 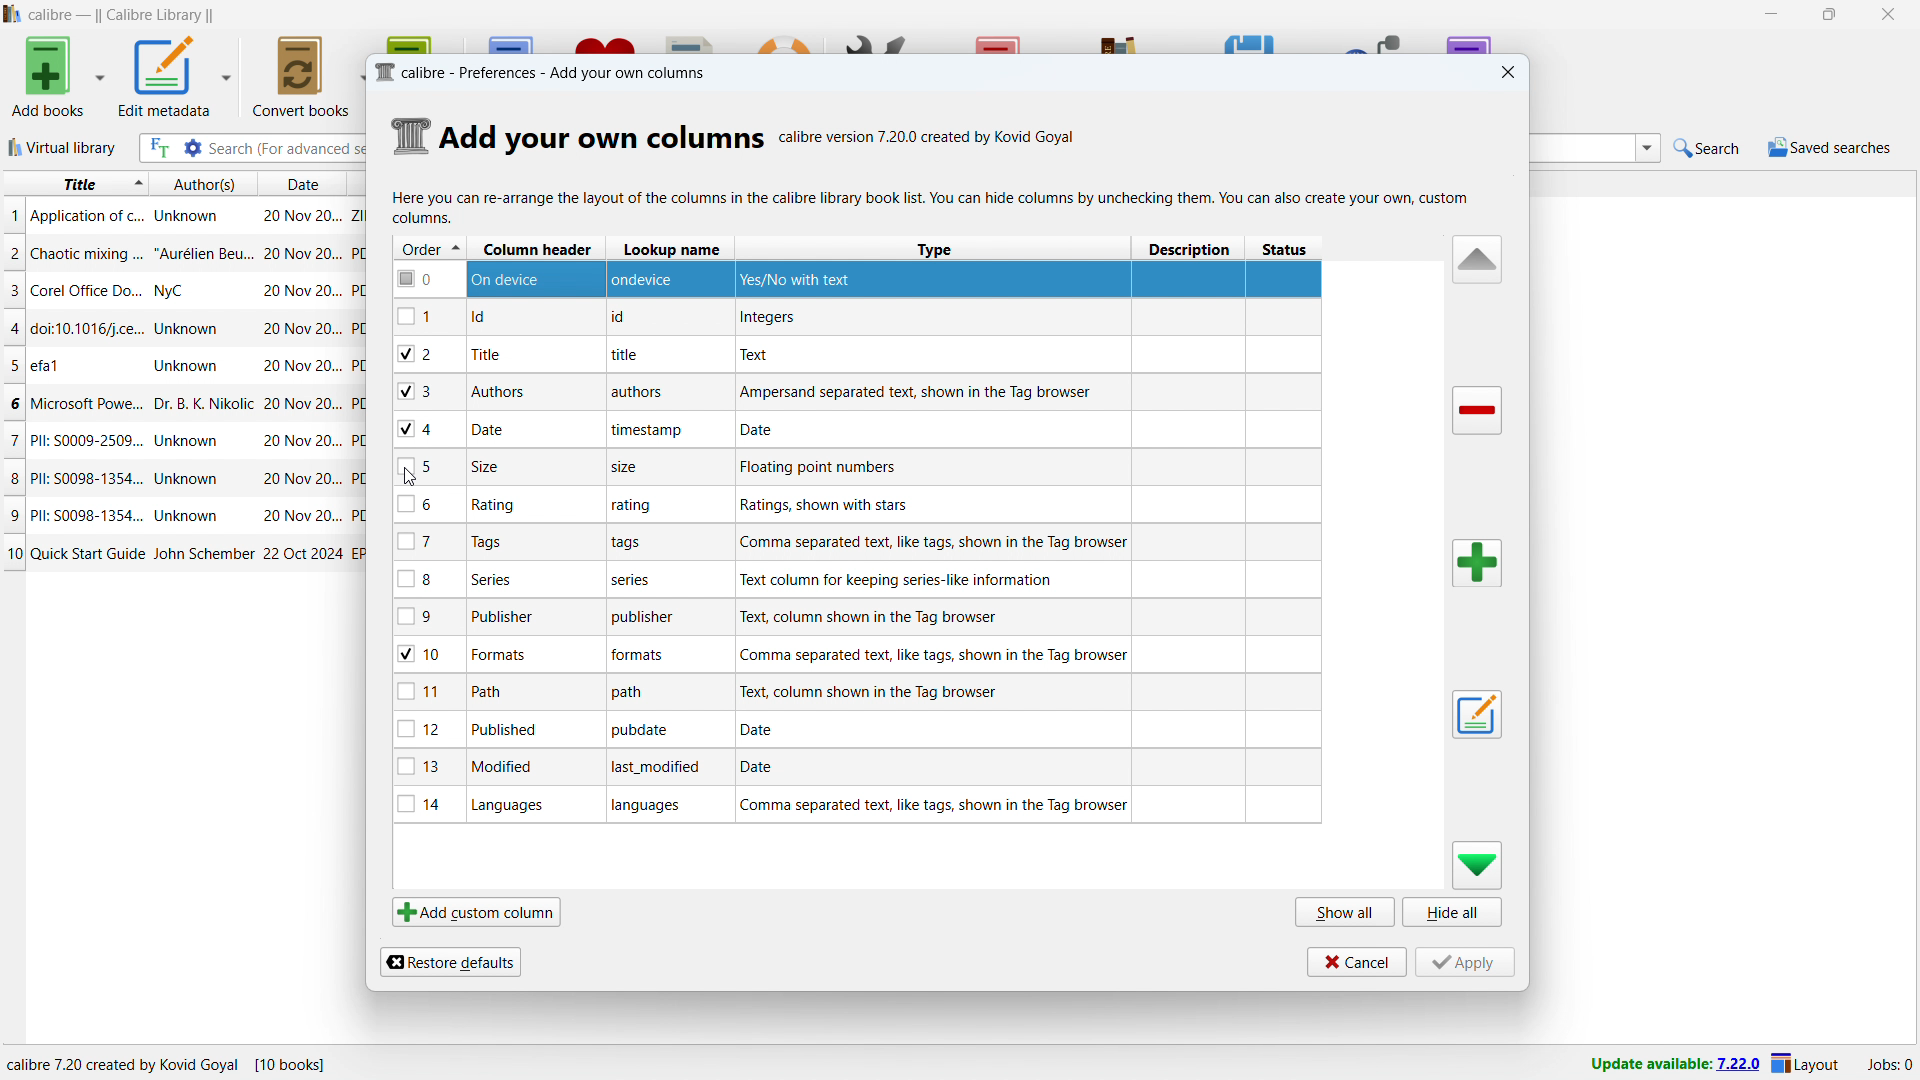 I want to click on author, so click(x=188, y=366).